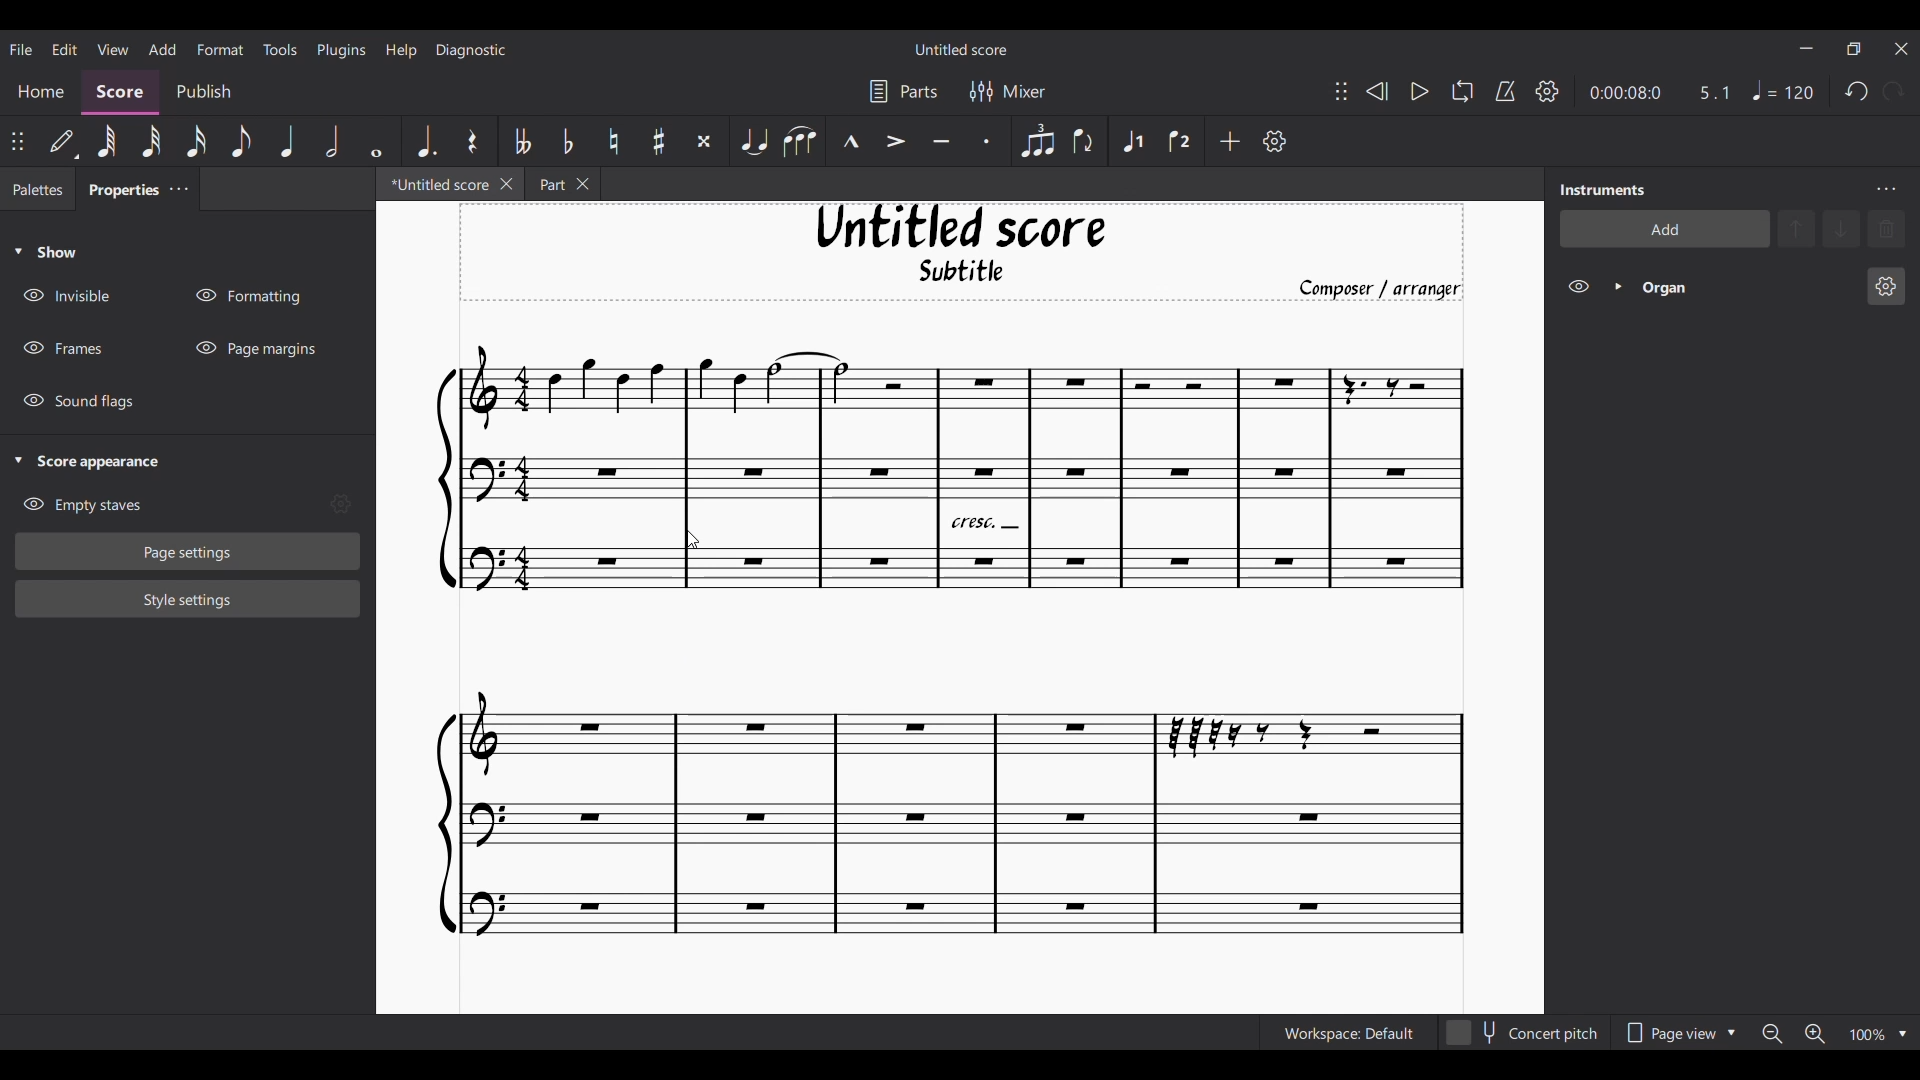  What do you see at coordinates (342, 49) in the screenshot?
I see `Plugins menu` at bounding box center [342, 49].